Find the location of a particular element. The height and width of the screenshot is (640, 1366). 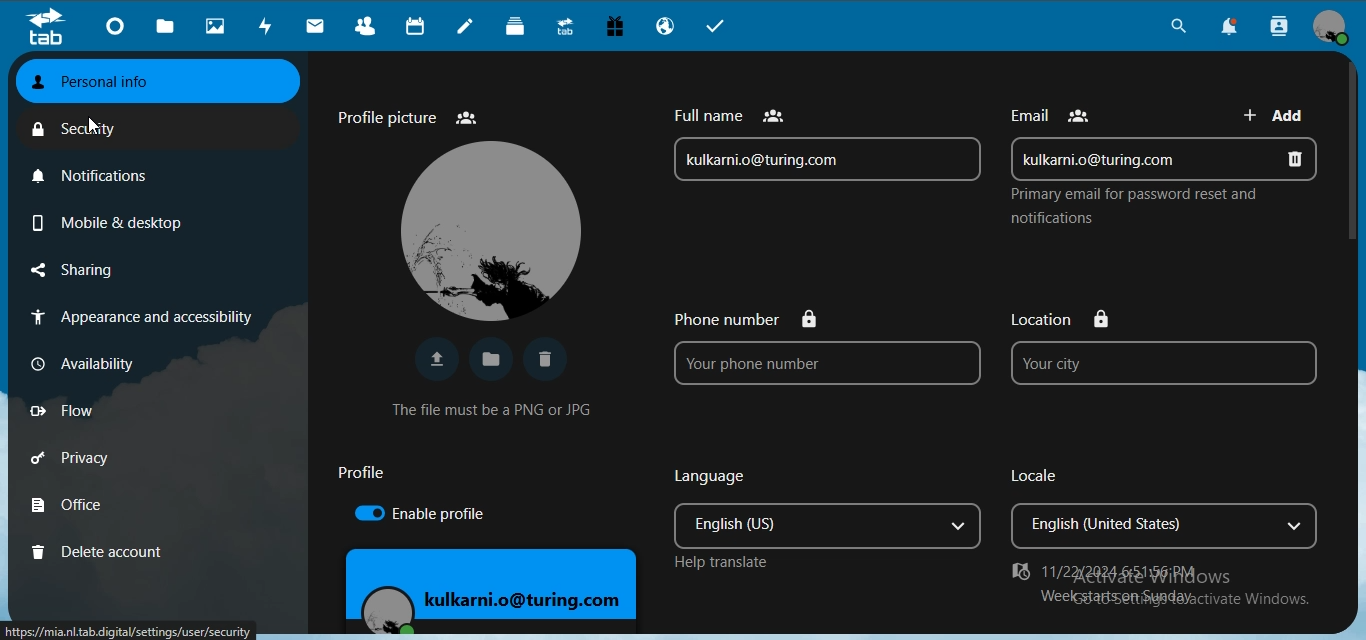

location is located at coordinates (1064, 320).